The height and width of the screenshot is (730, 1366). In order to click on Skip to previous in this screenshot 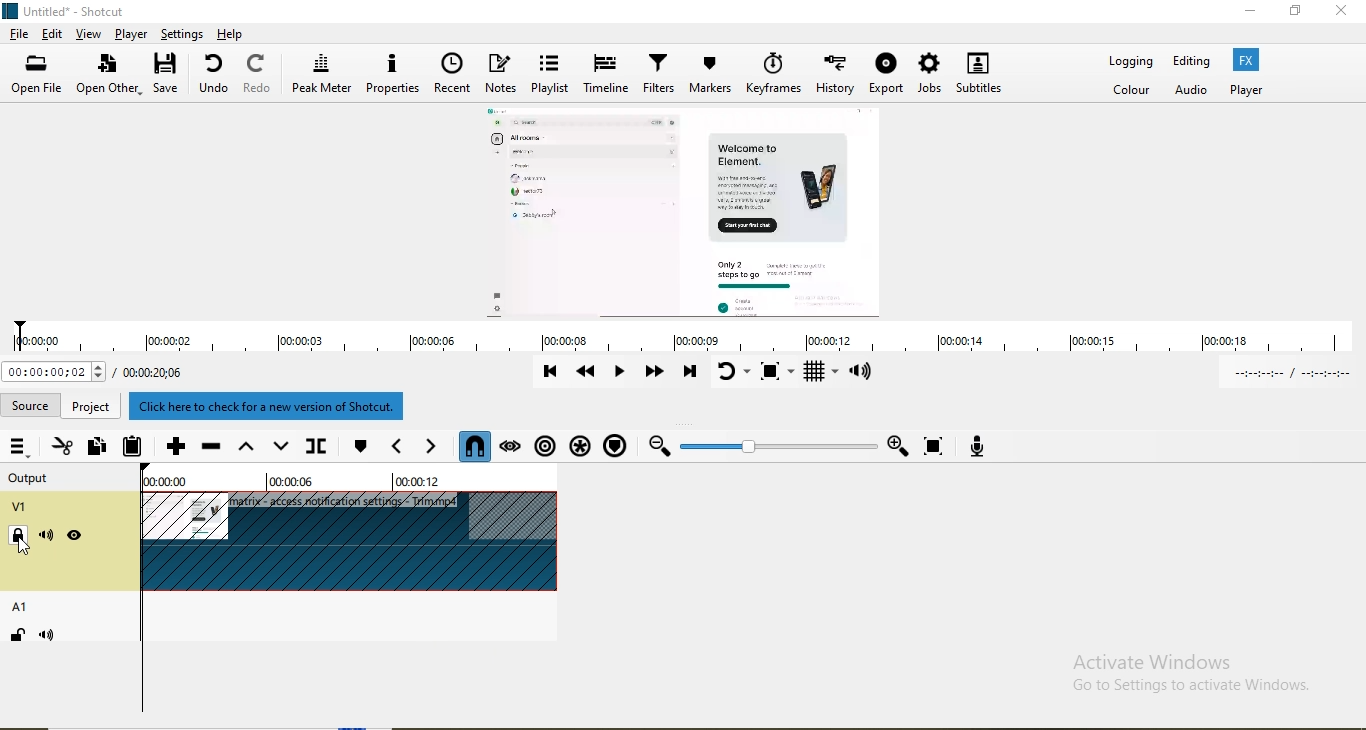, I will do `click(552, 377)`.